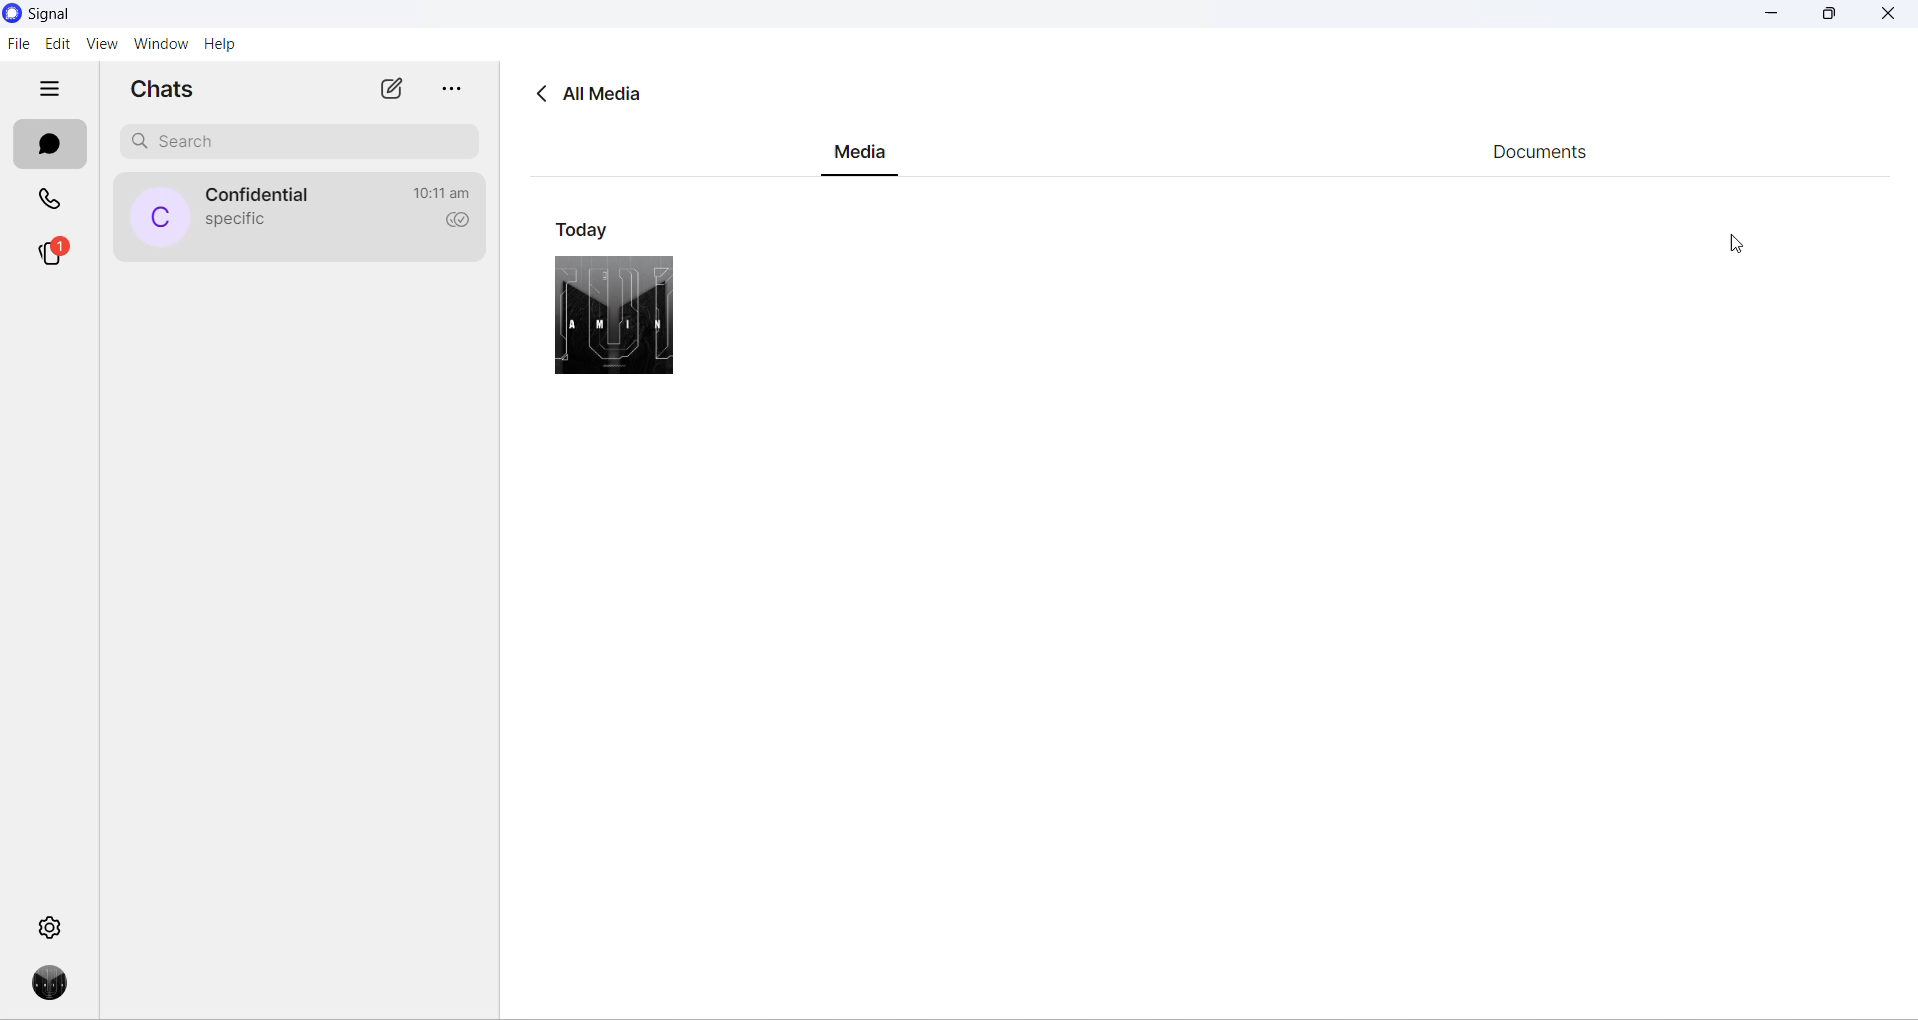 The width and height of the screenshot is (1918, 1020). What do you see at coordinates (1828, 17) in the screenshot?
I see `maximize` at bounding box center [1828, 17].